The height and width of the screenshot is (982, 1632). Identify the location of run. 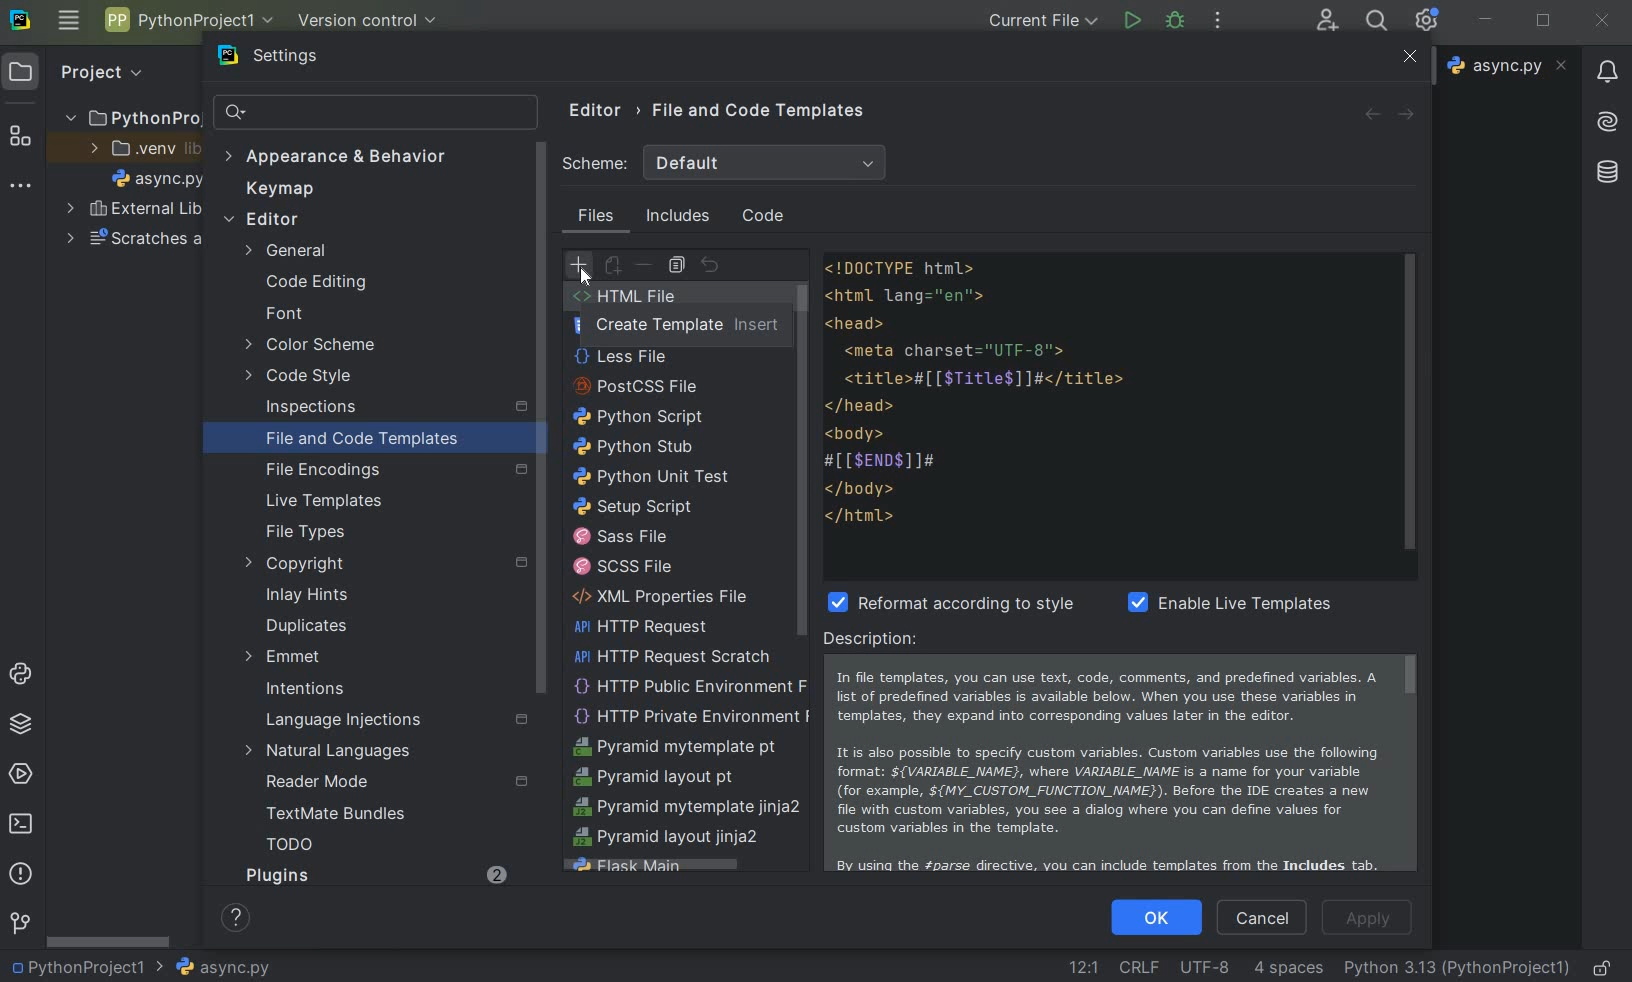
(1131, 21).